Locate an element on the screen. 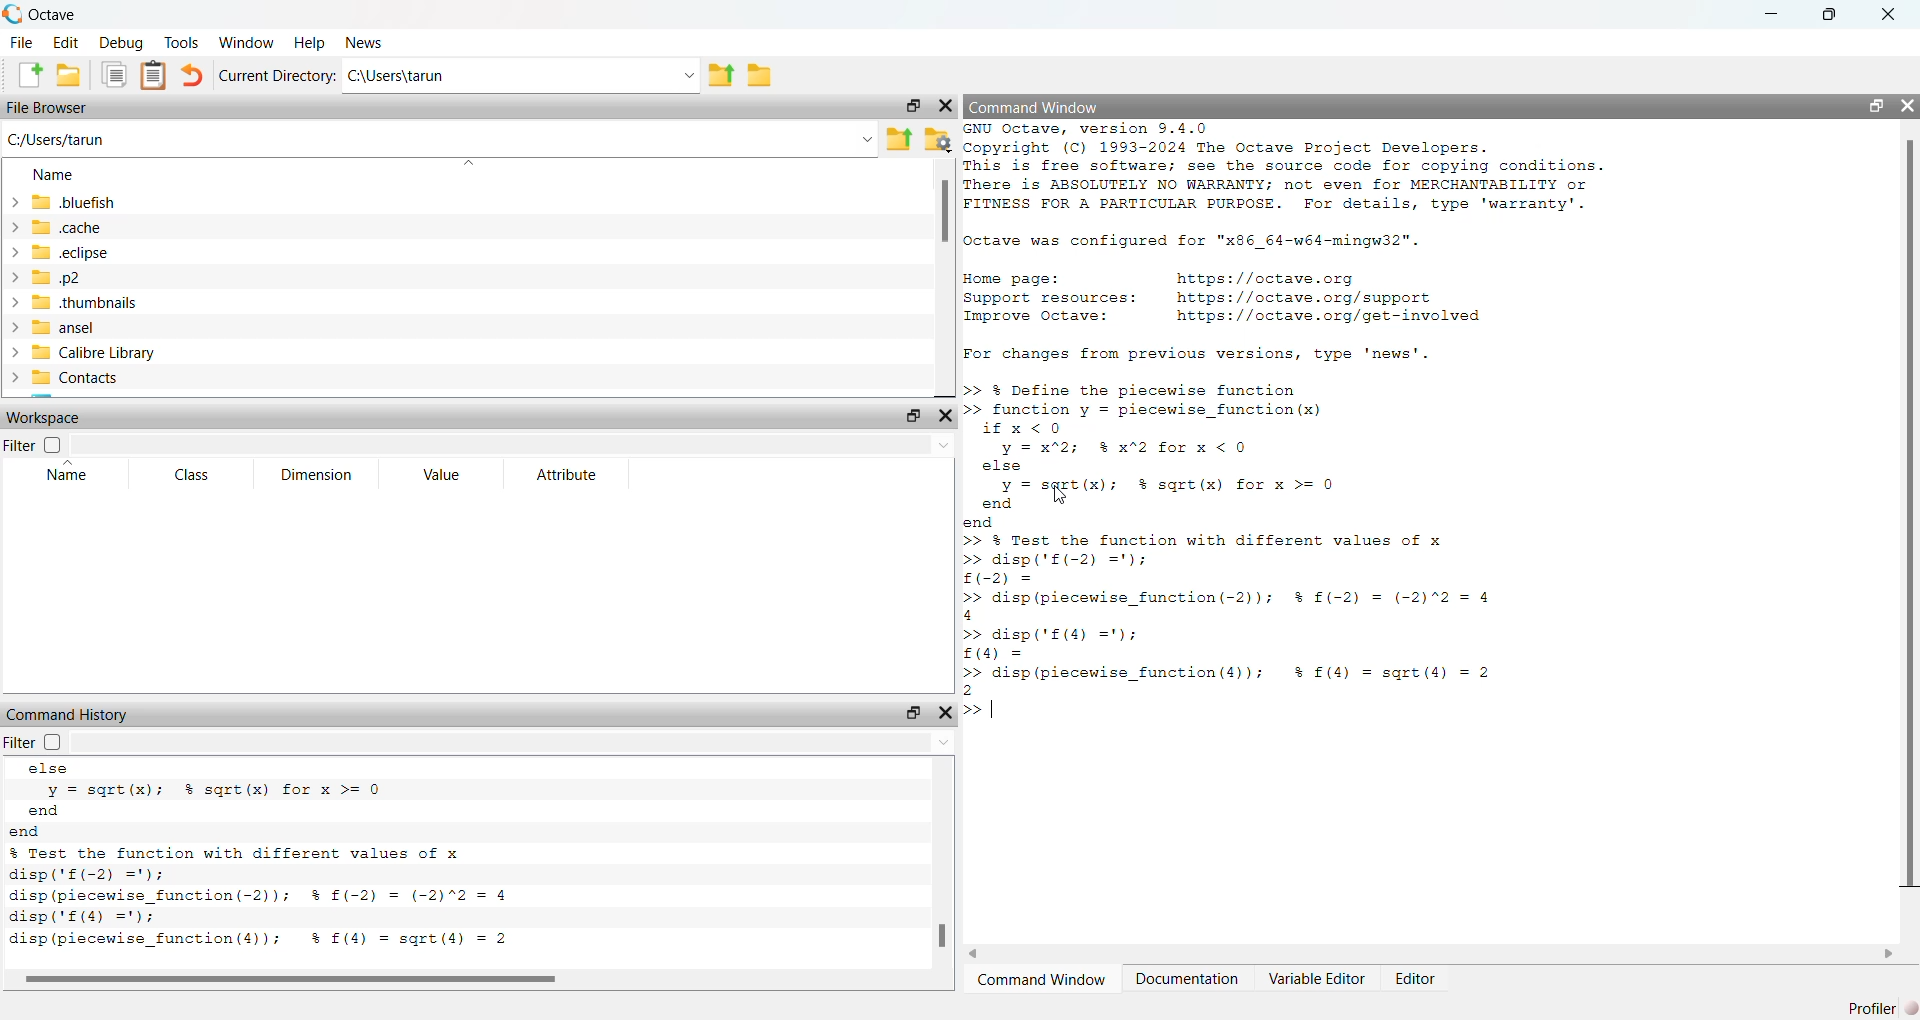 The height and width of the screenshot is (1020, 1920). File Browser is located at coordinates (52, 106).